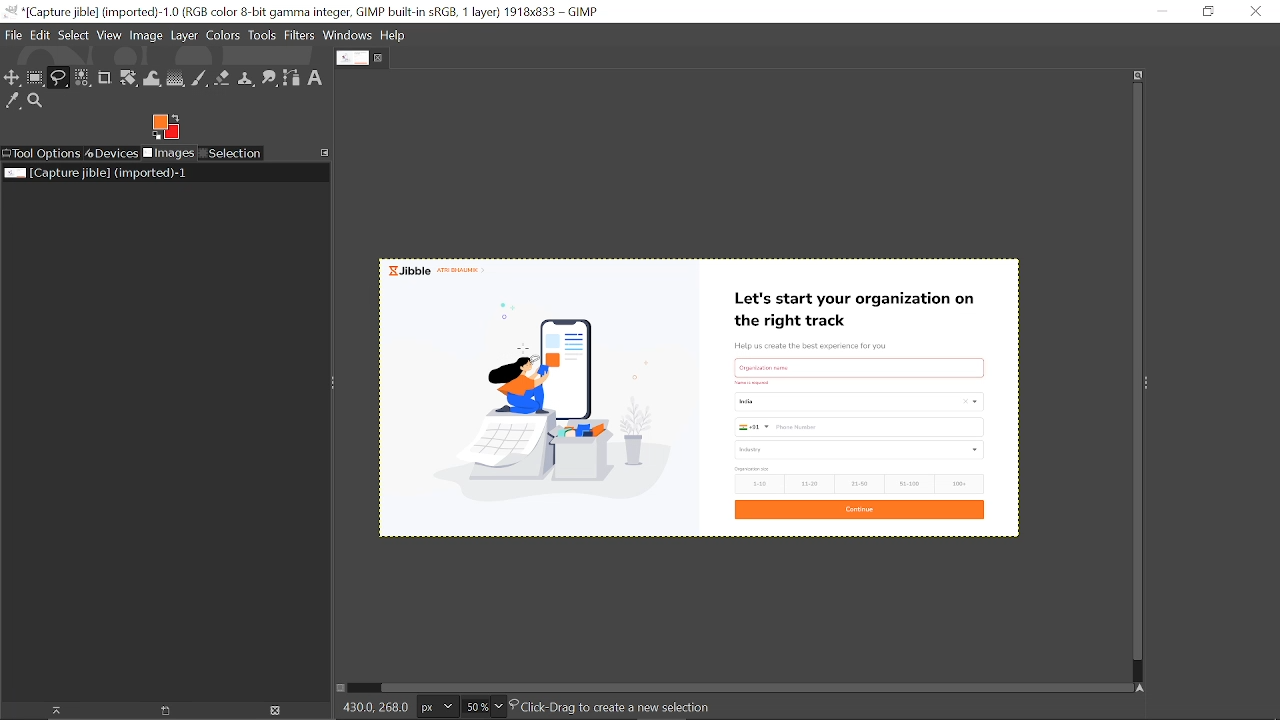  What do you see at coordinates (98, 173) in the screenshot?
I see `Current image` at bounding box center [98, 173].